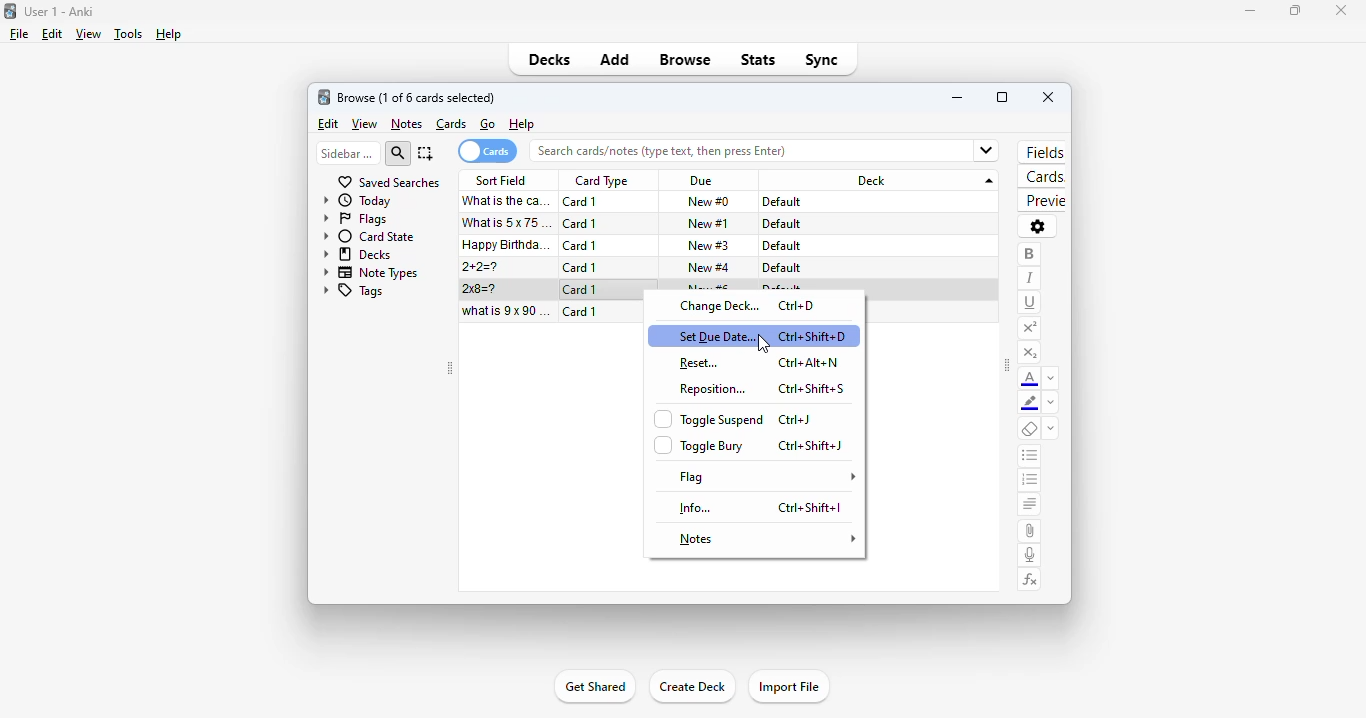 This screenshot has height=718, width=1366. What do you see at coordinates (19, 34) in the screenshot?
I see `file` at bounding box center [19, 34].